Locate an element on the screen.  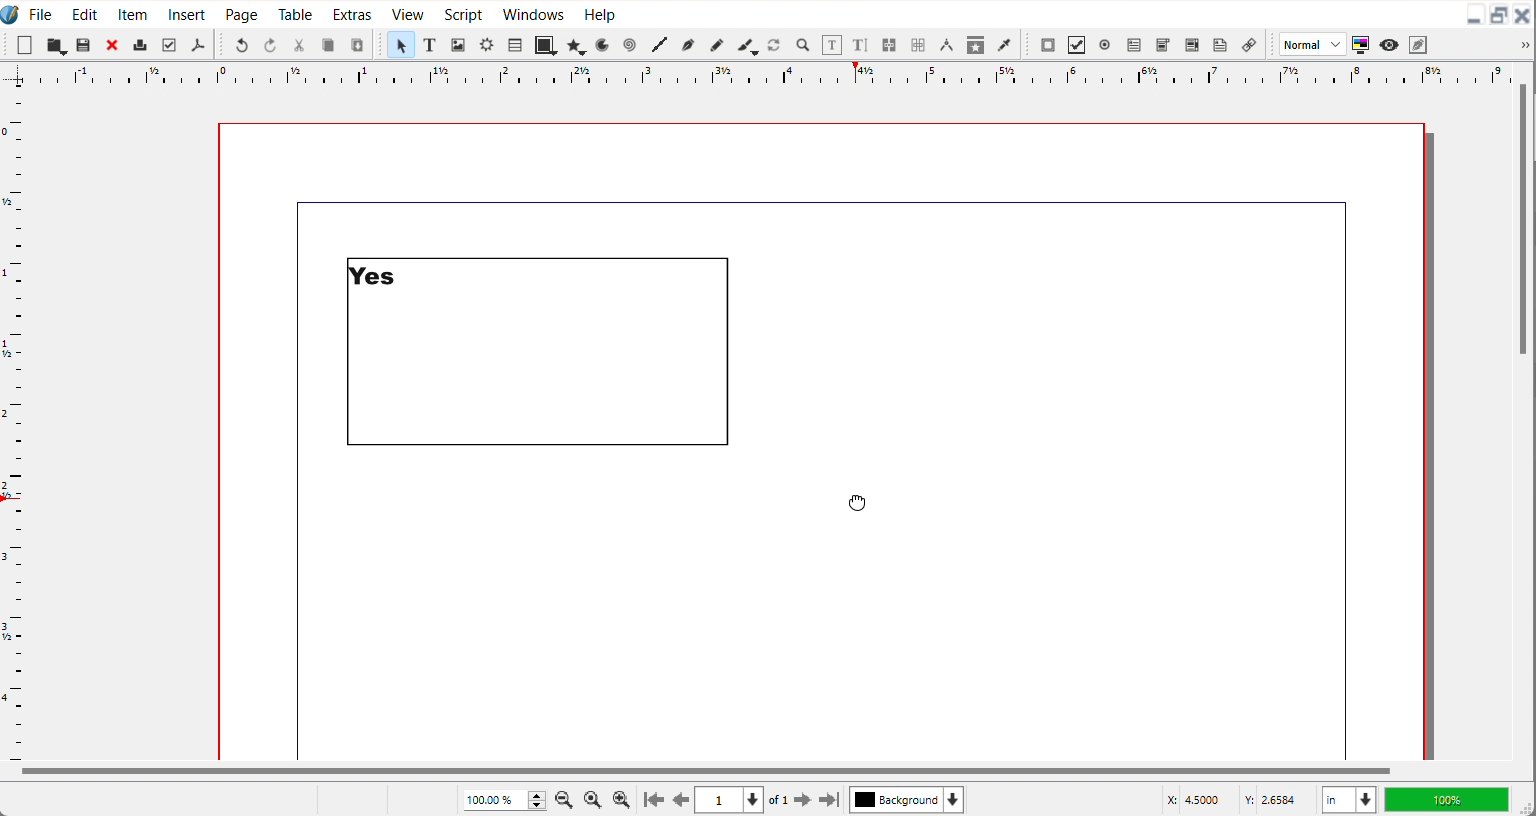
Go to previous page is located at coordinates (681, 800).